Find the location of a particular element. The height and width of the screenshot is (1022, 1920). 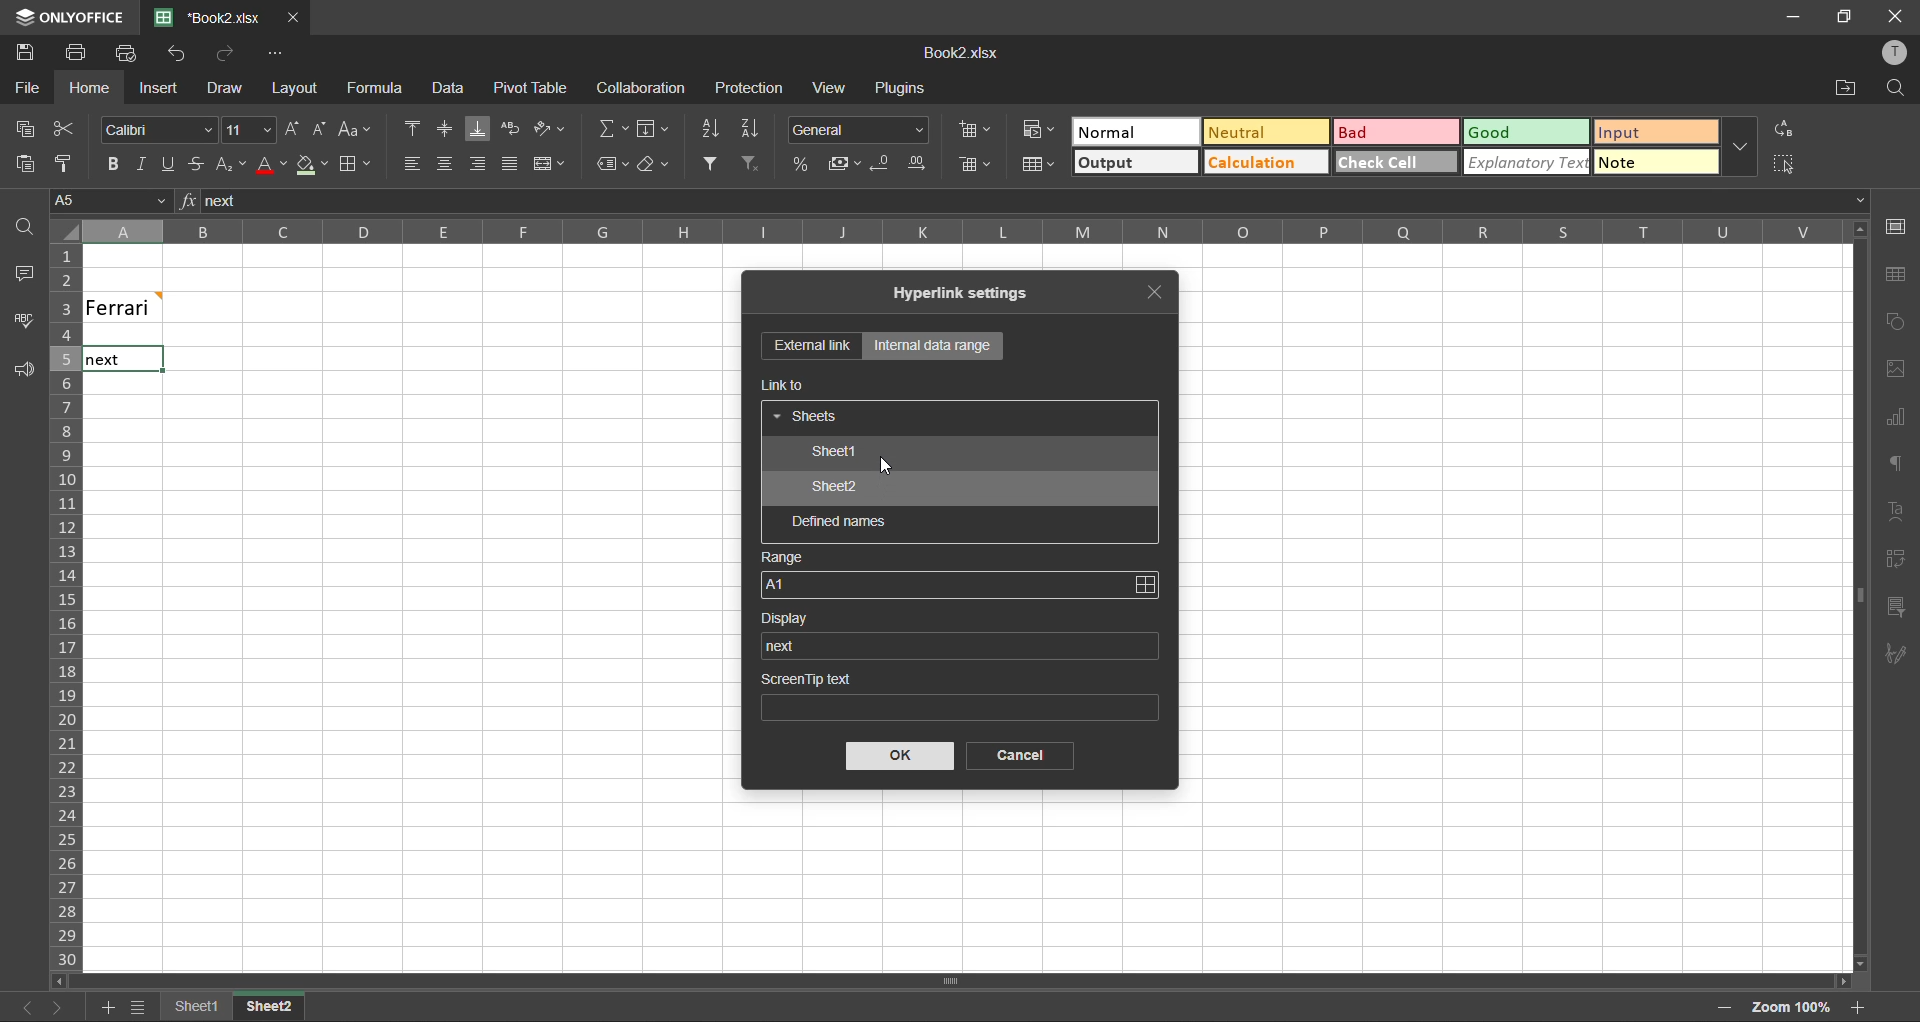

zoom in is located at coordinates (1857, 1005).